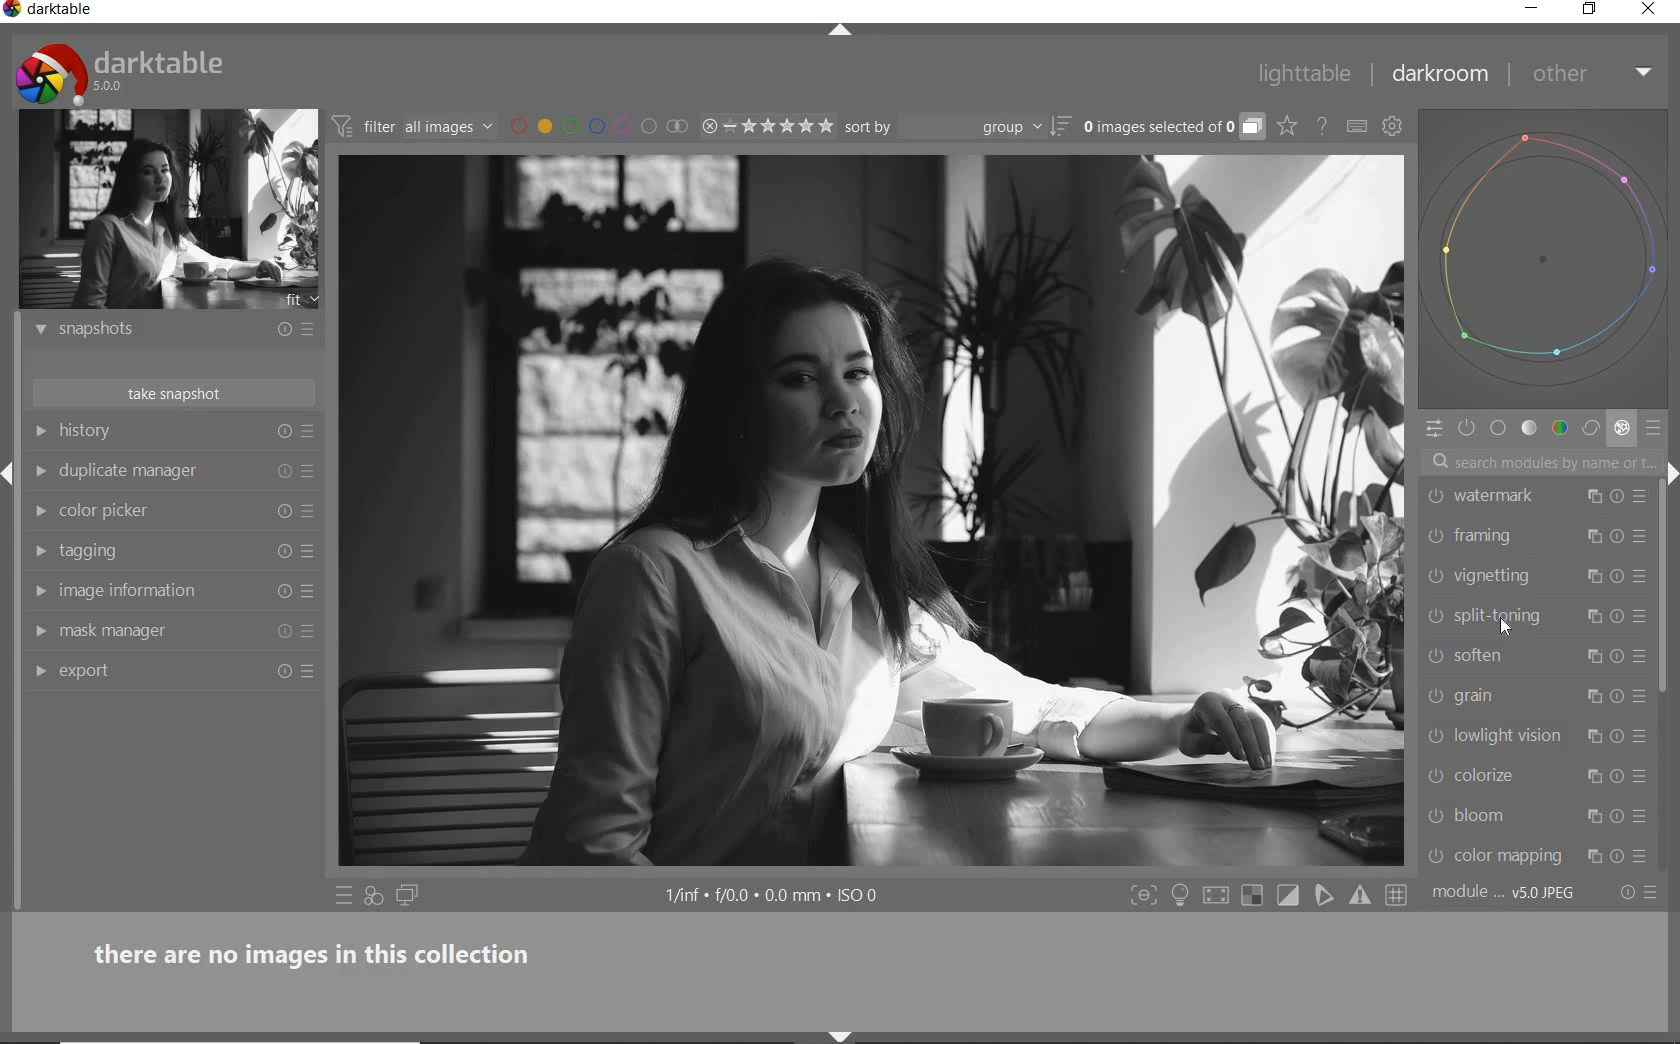 This screenshot has height=1044, width=1680. What do you see at coordinates (1436, 856) in the screenshot?
I see `'color mapping' is switched off` at bounding box center [1436, 856].